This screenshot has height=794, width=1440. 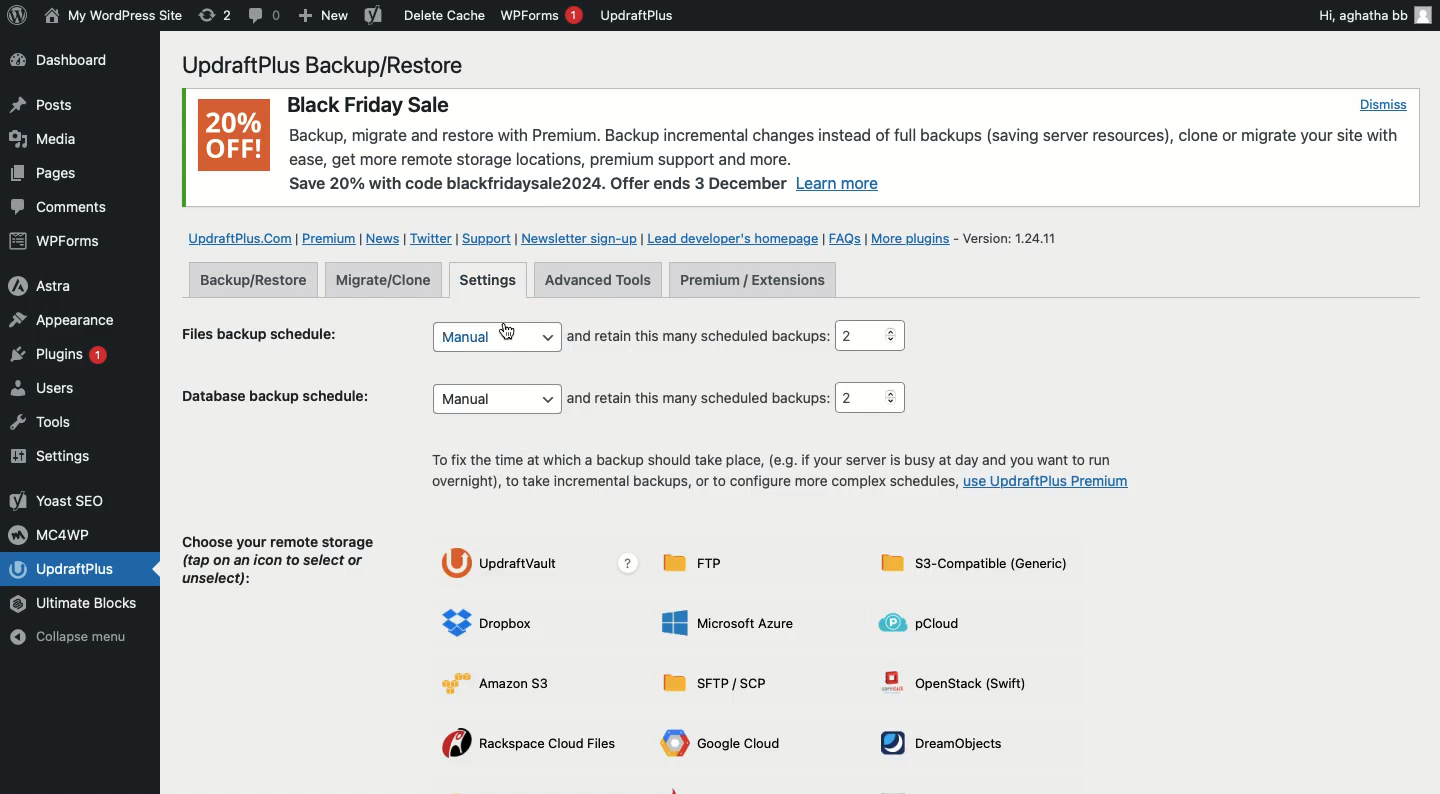 I want to click on To fix the time at which a backup should take place, (e.g. if your server is busy at day and you want to run
overnight), to take incremental backups, or to configure more complex schedules, use UpdraftPlus Premium, so click(x=776, y=473).